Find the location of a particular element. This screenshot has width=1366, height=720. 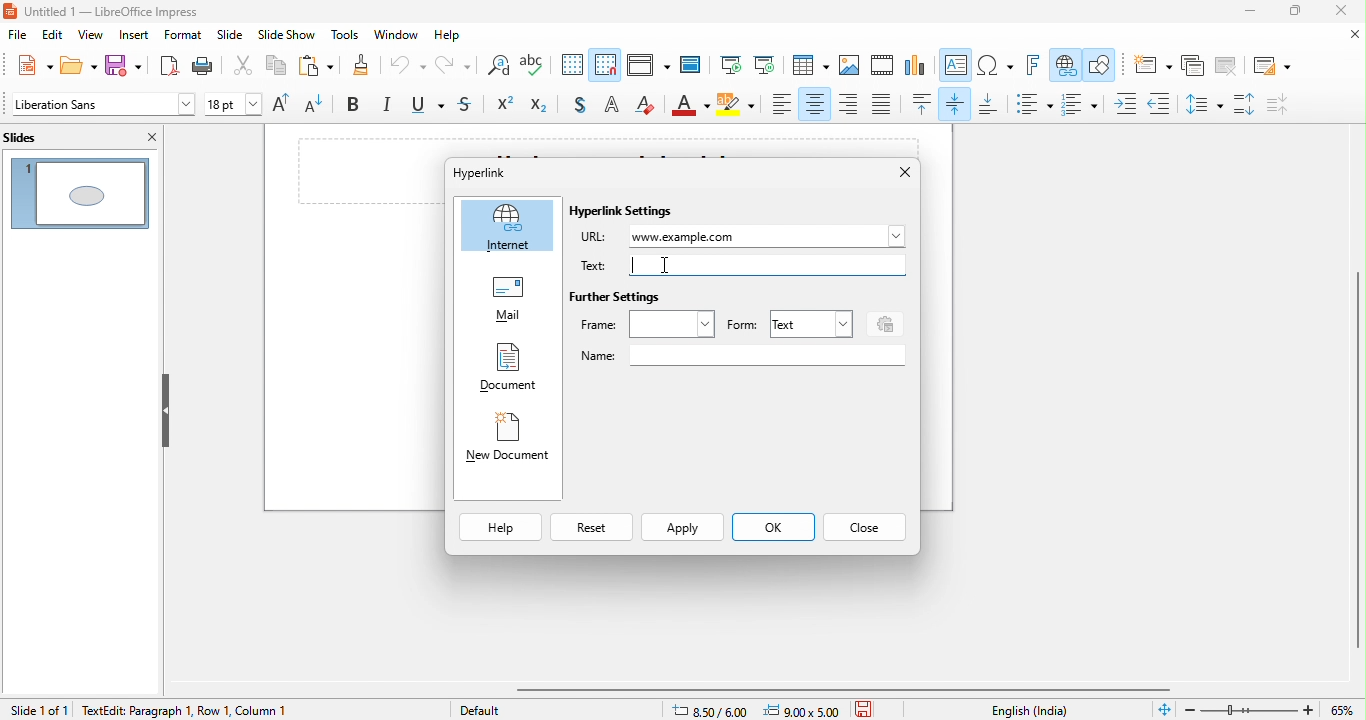

hyperlink settings is located at coordinates (626, 212).